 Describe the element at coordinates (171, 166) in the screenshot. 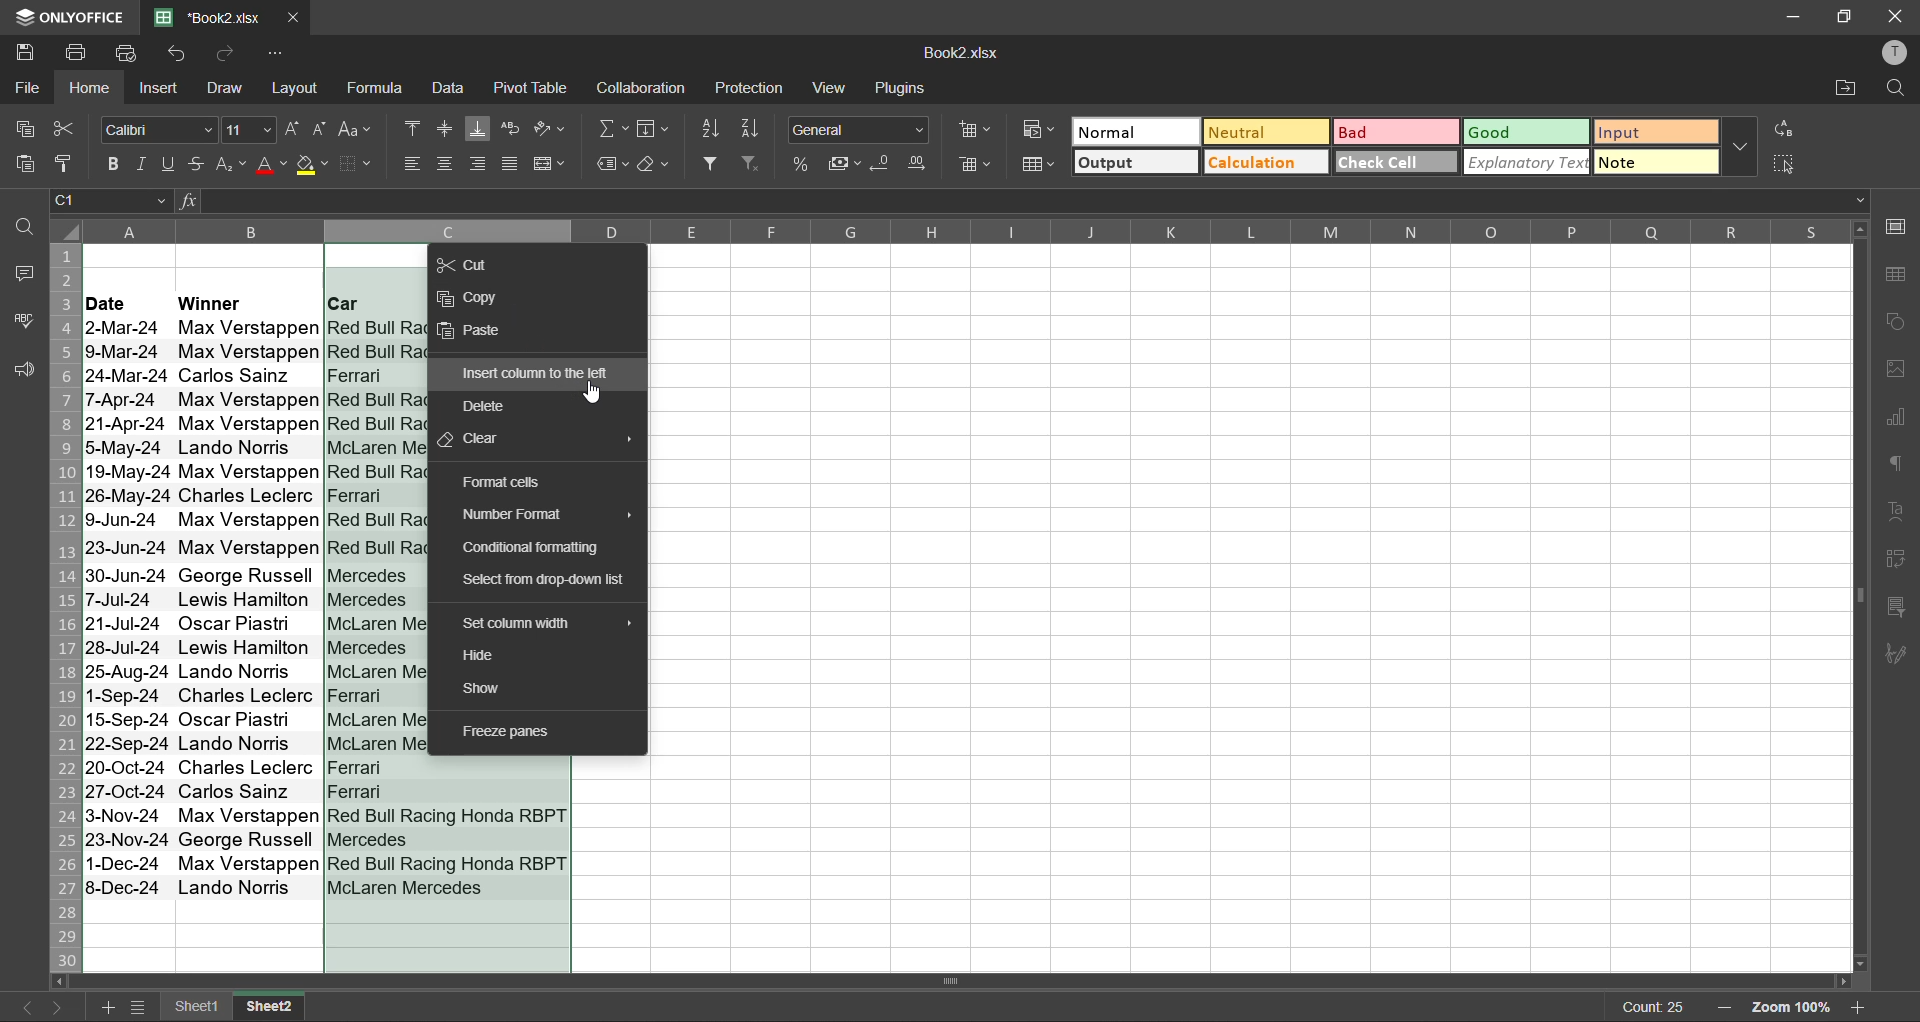

I see `underline` at that location.